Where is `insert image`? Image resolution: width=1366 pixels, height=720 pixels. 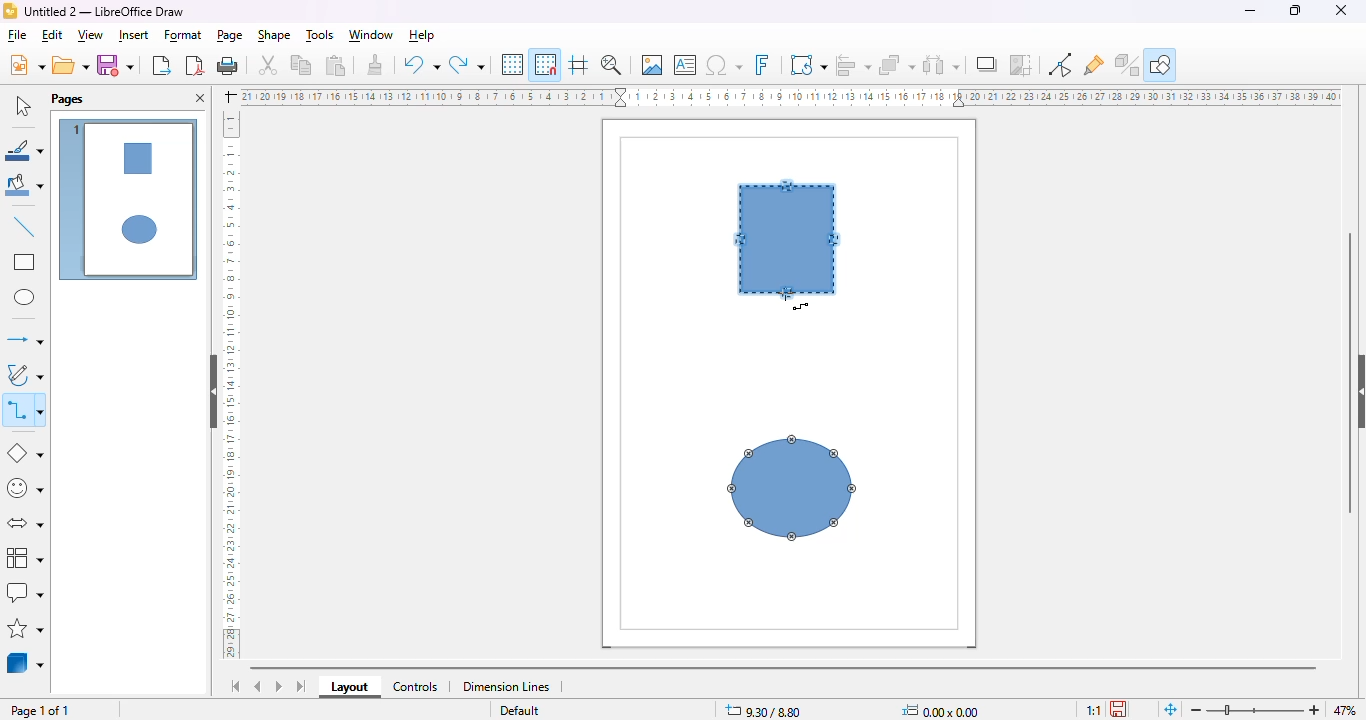 insert image is located at coordinates (652, 64).